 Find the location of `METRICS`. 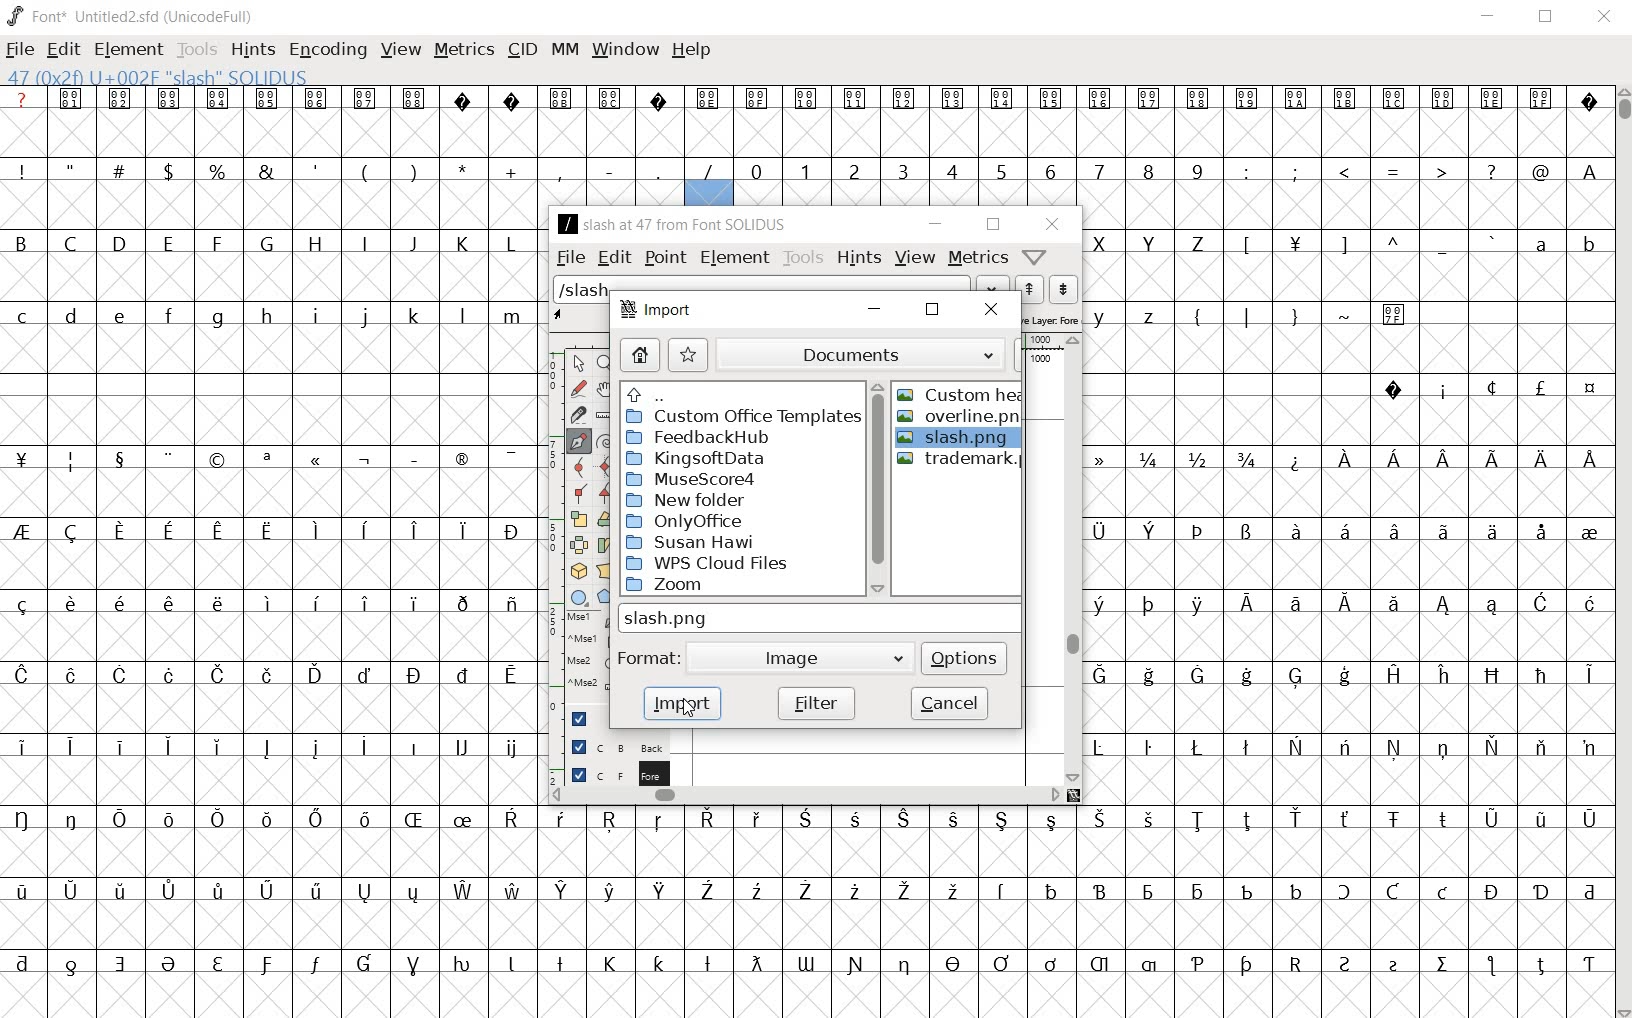

METRICS is located at coordinates (461, 53).